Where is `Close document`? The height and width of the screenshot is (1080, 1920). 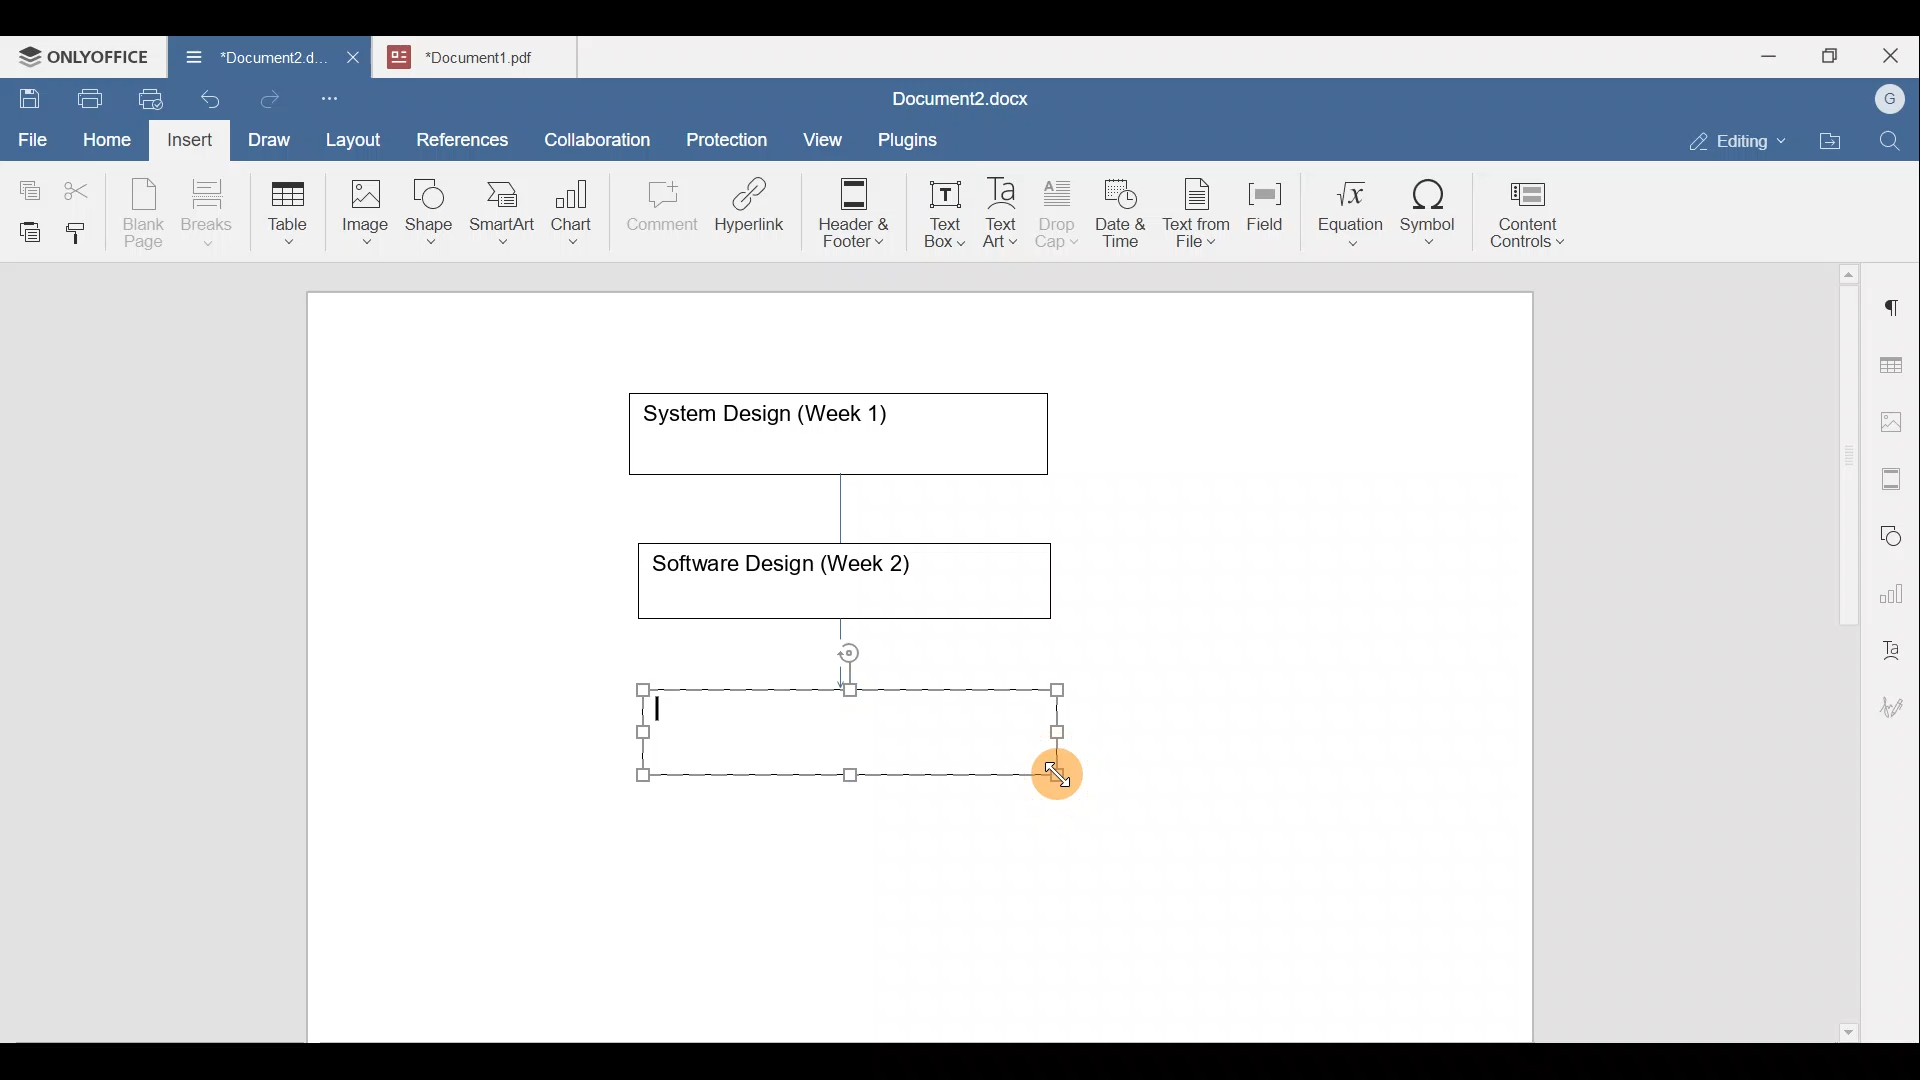 Close document is located at coordinates (354, 59).